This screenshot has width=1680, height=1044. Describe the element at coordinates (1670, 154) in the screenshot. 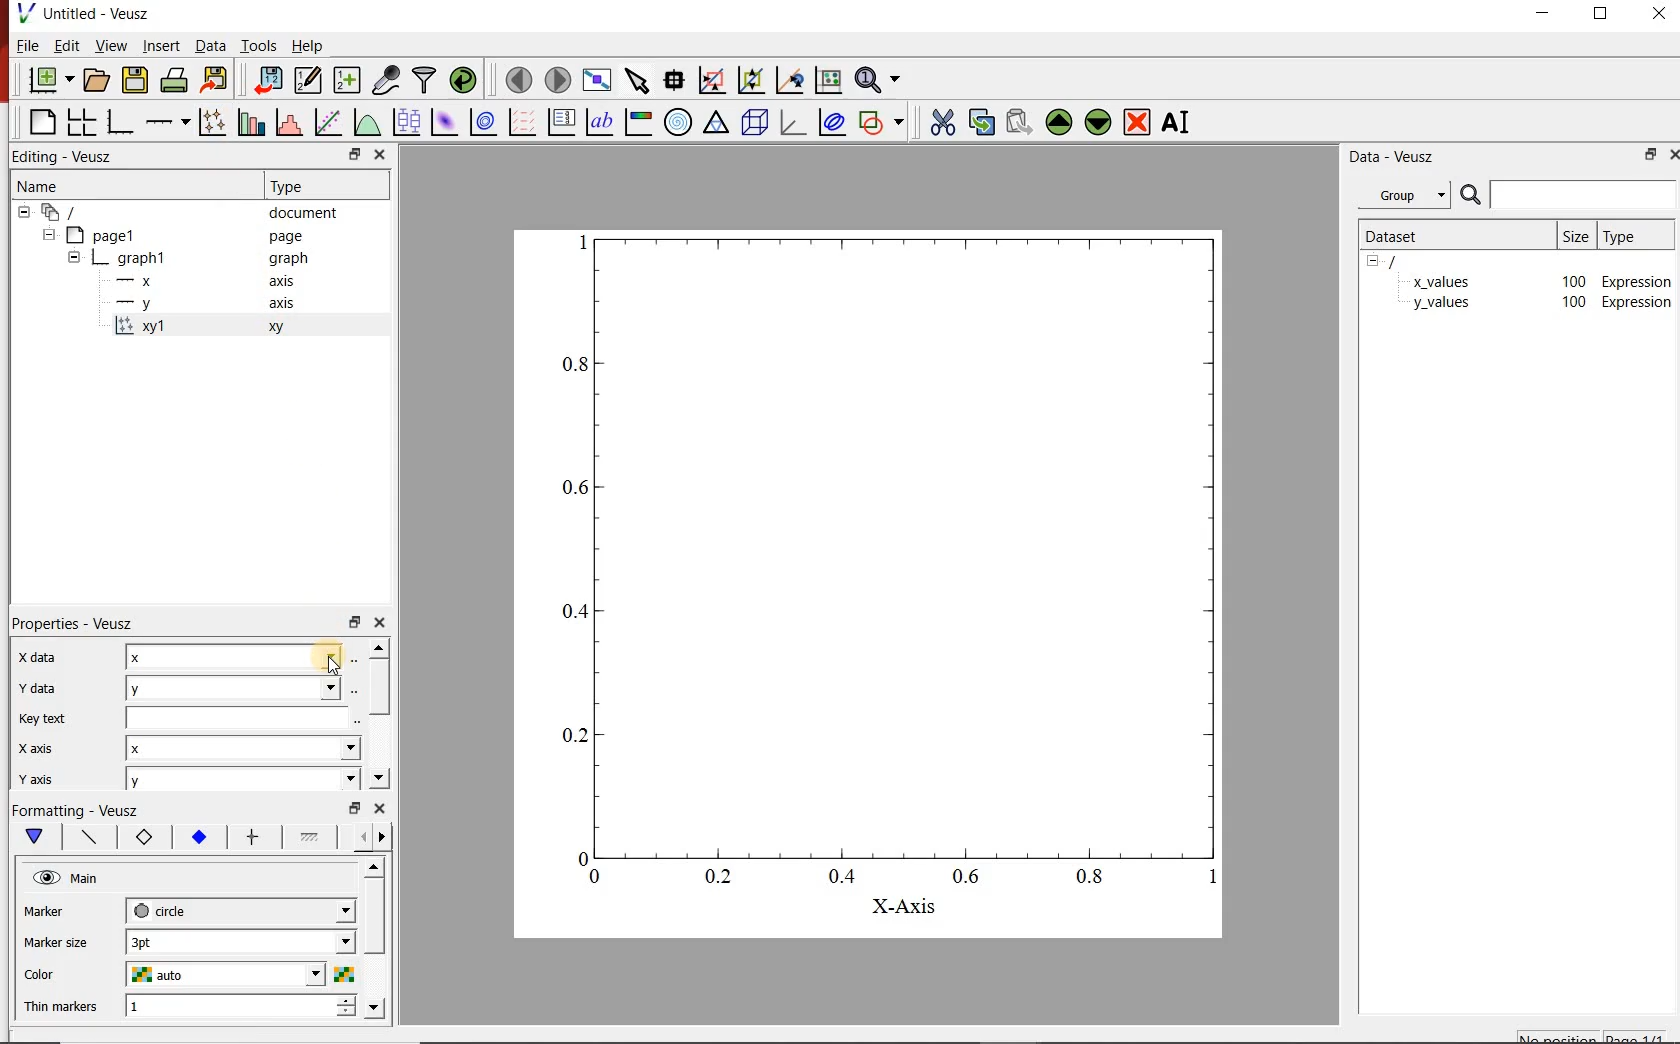

I see `close` at that location.